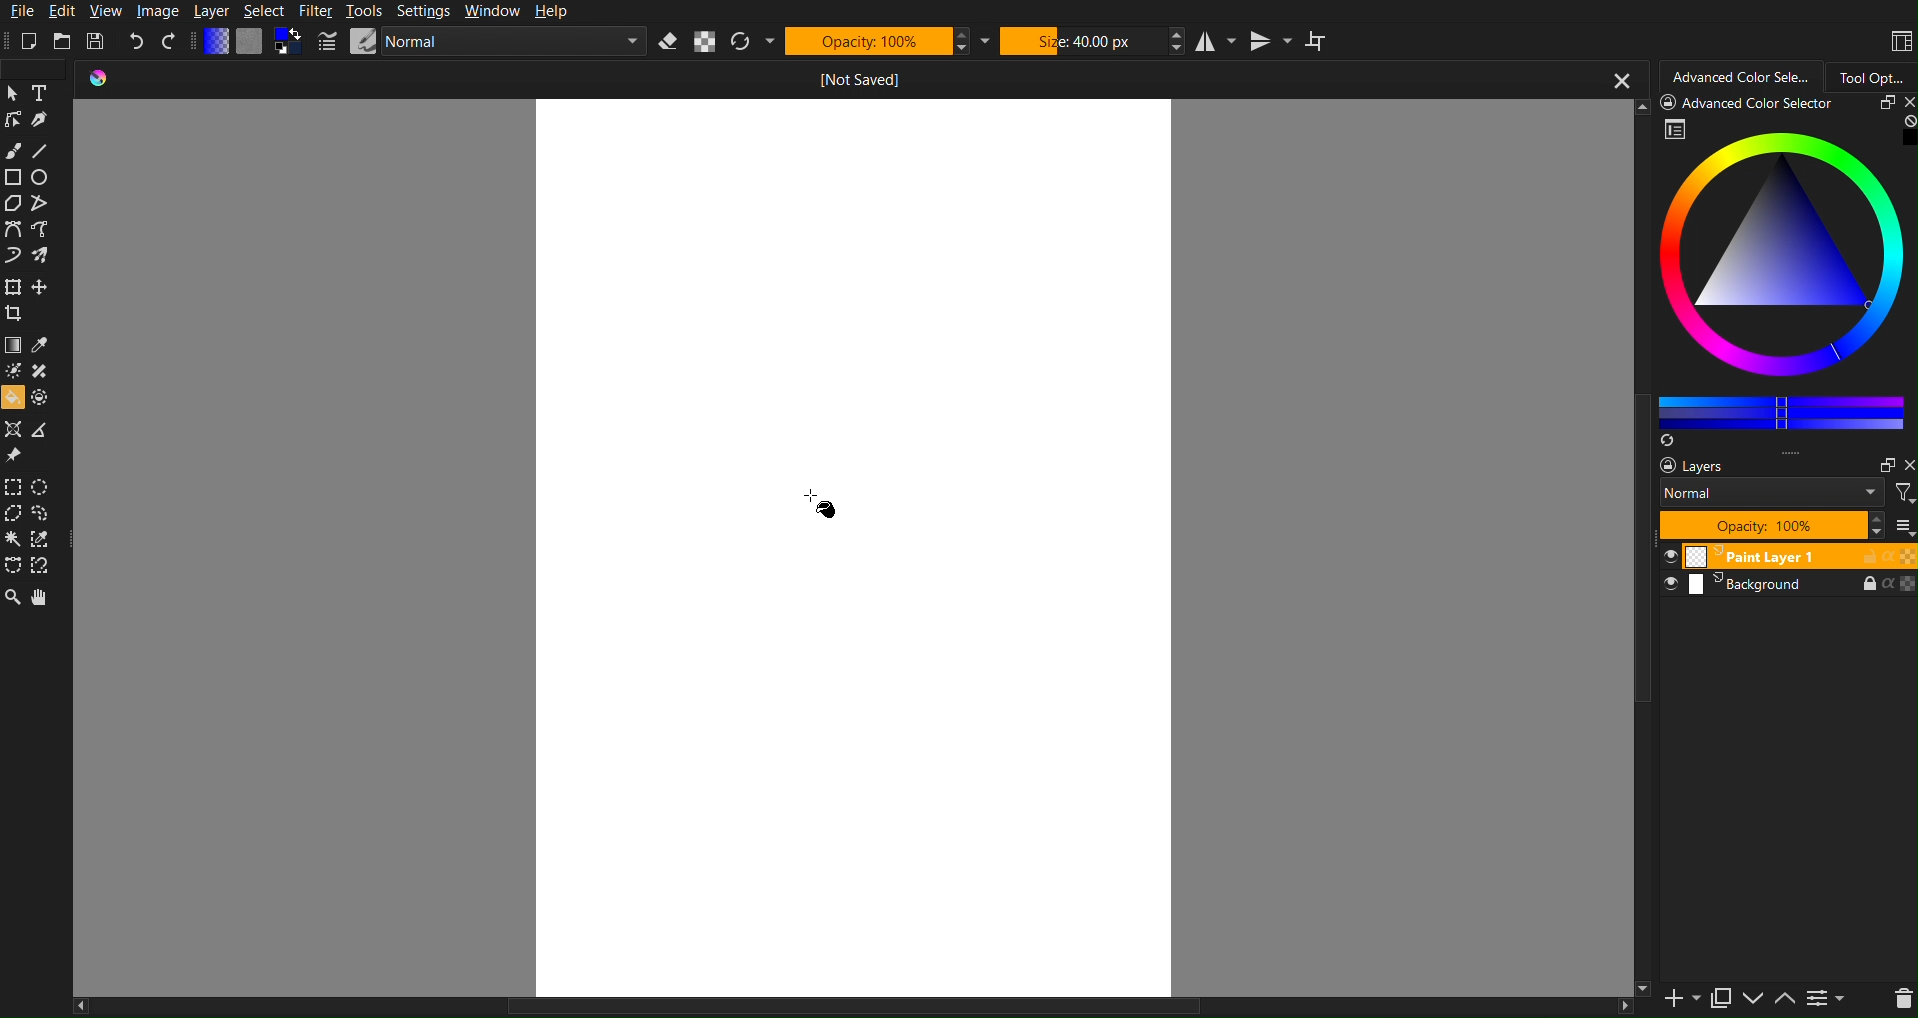  What do you see at coordinates (706, 41) in the screenshot?
I see `Alpha` at bounding box center [706, 41].